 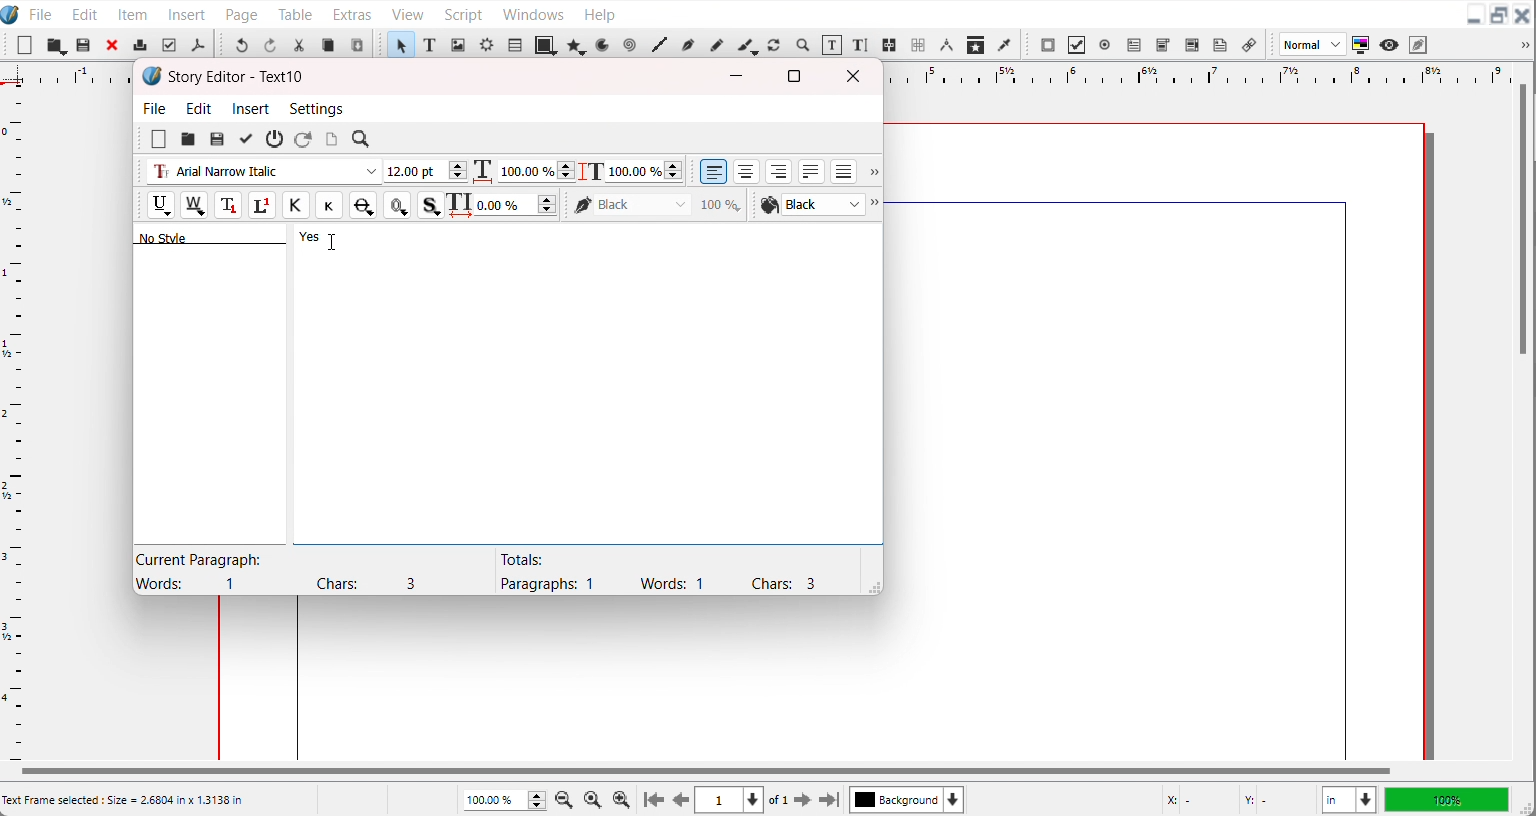 What do you see at coordinates (622, 799) in the screenshot?
I see `Zoom In` at bounding box center [622, 799].